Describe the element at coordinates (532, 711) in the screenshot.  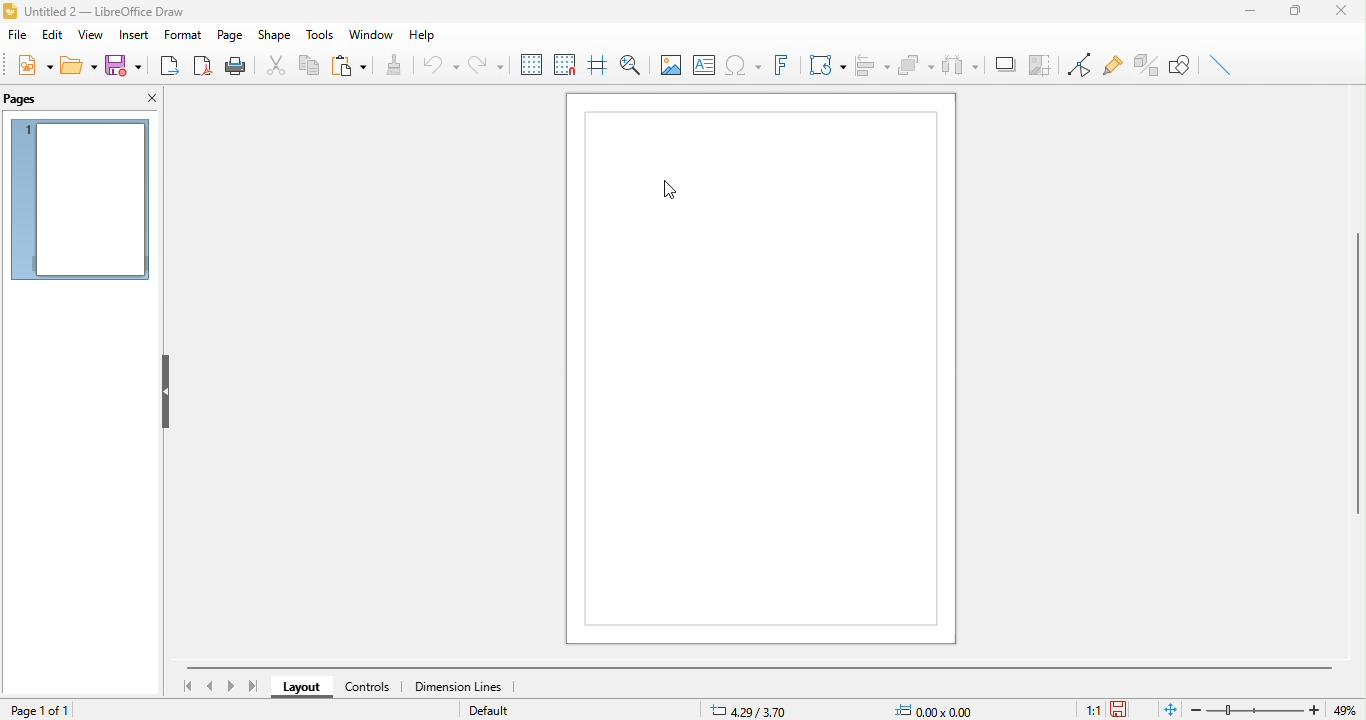
I see `default` at that location.